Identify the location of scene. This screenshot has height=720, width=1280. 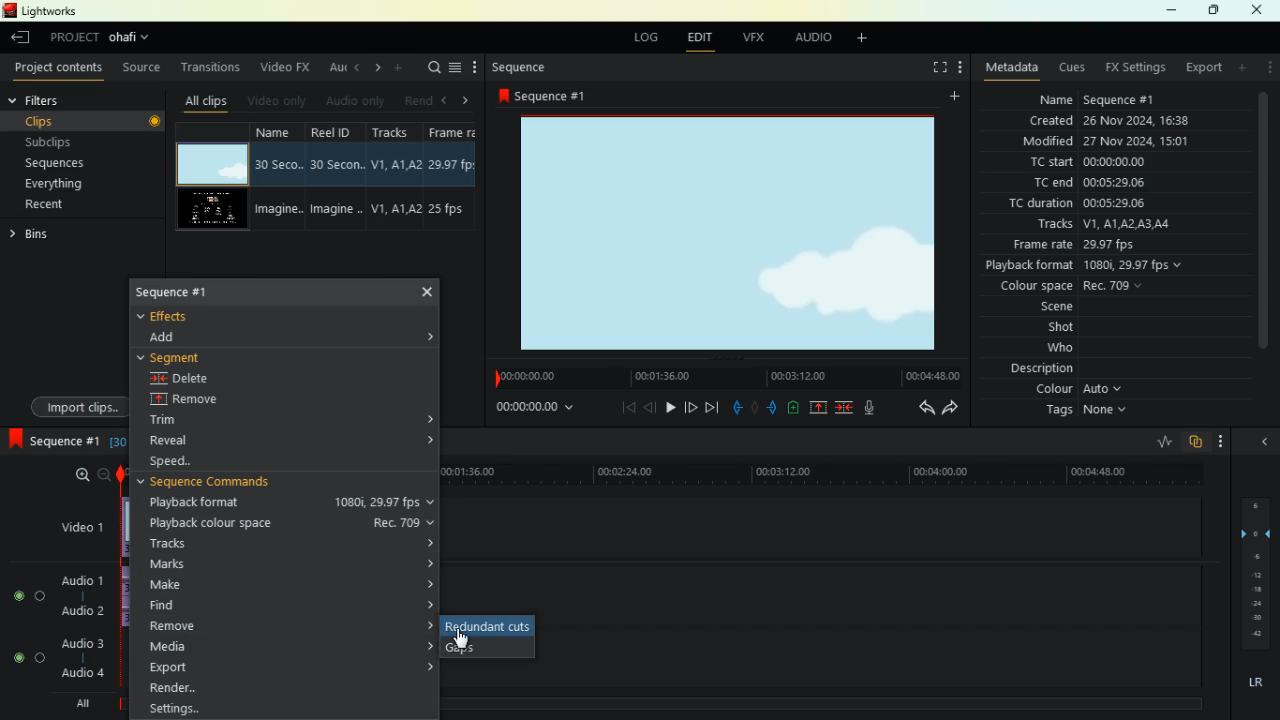
(1062, 308).